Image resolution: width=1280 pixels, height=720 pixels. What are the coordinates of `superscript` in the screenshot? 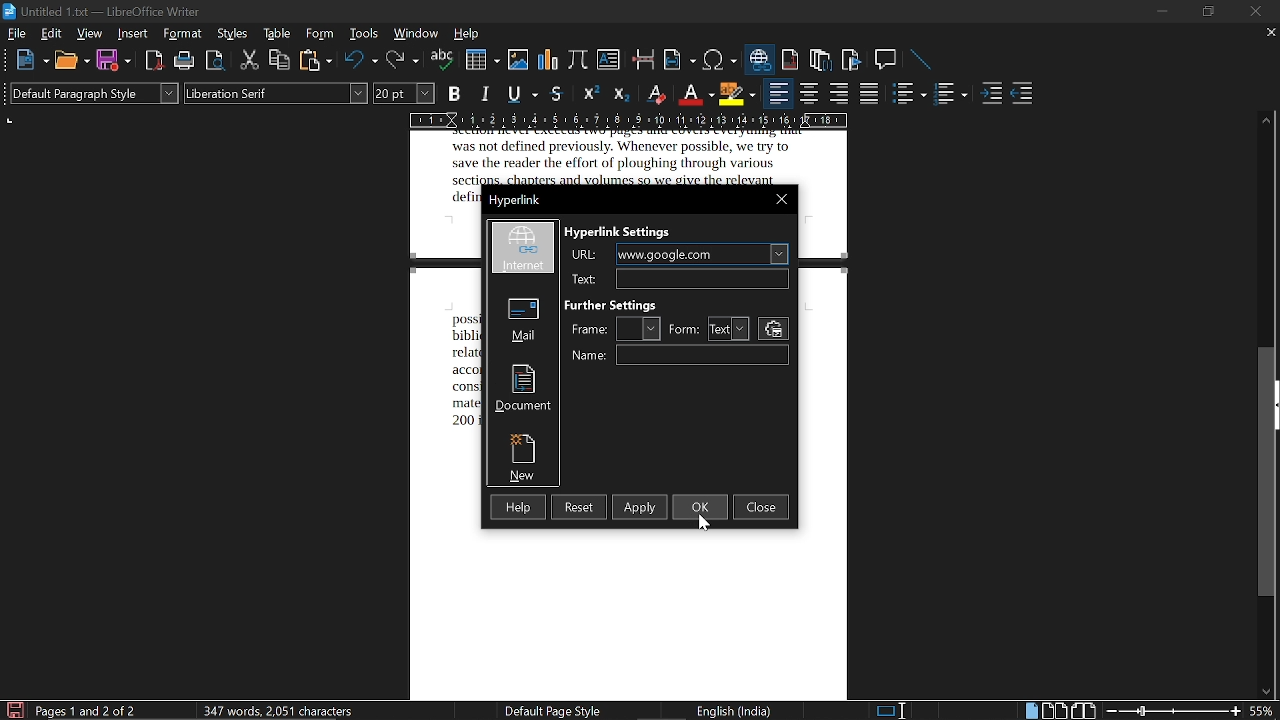 It's located at (590, 95).